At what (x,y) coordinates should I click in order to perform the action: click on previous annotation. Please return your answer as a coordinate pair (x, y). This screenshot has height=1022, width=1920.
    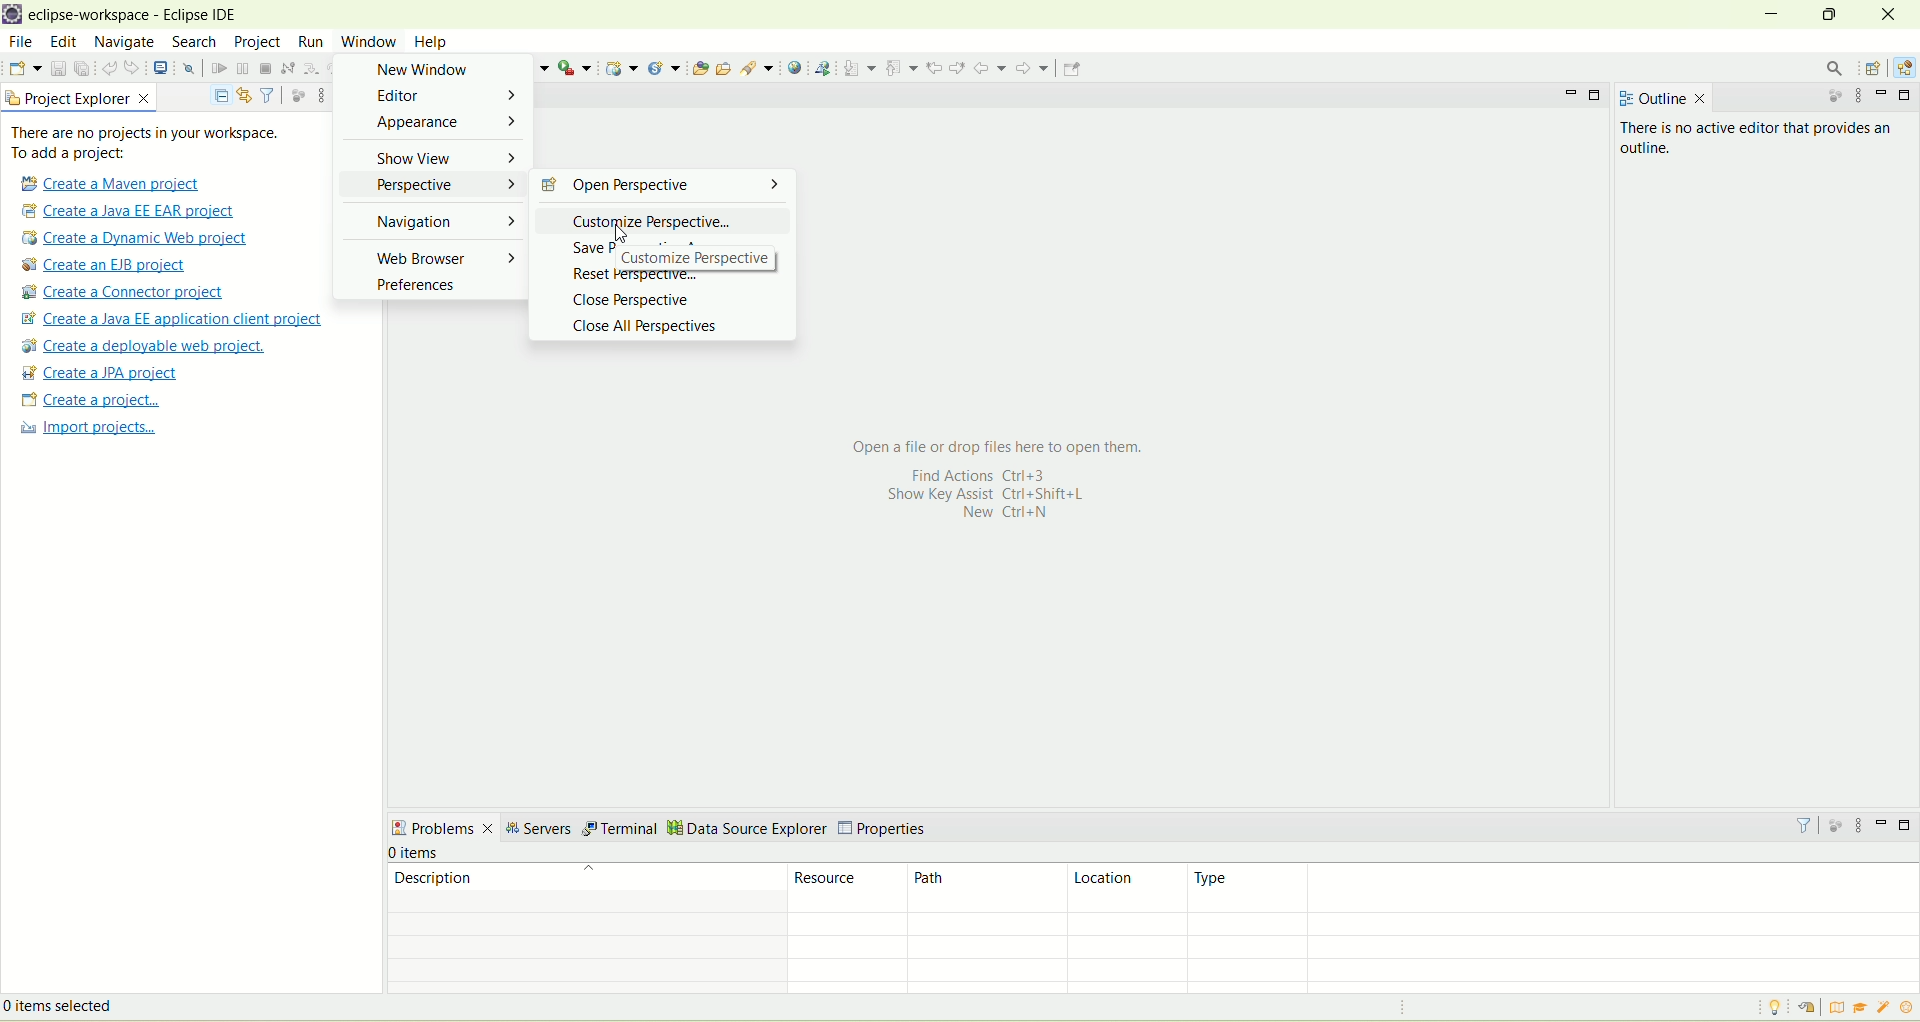
    Looking at the image, I should click on (901, 66).